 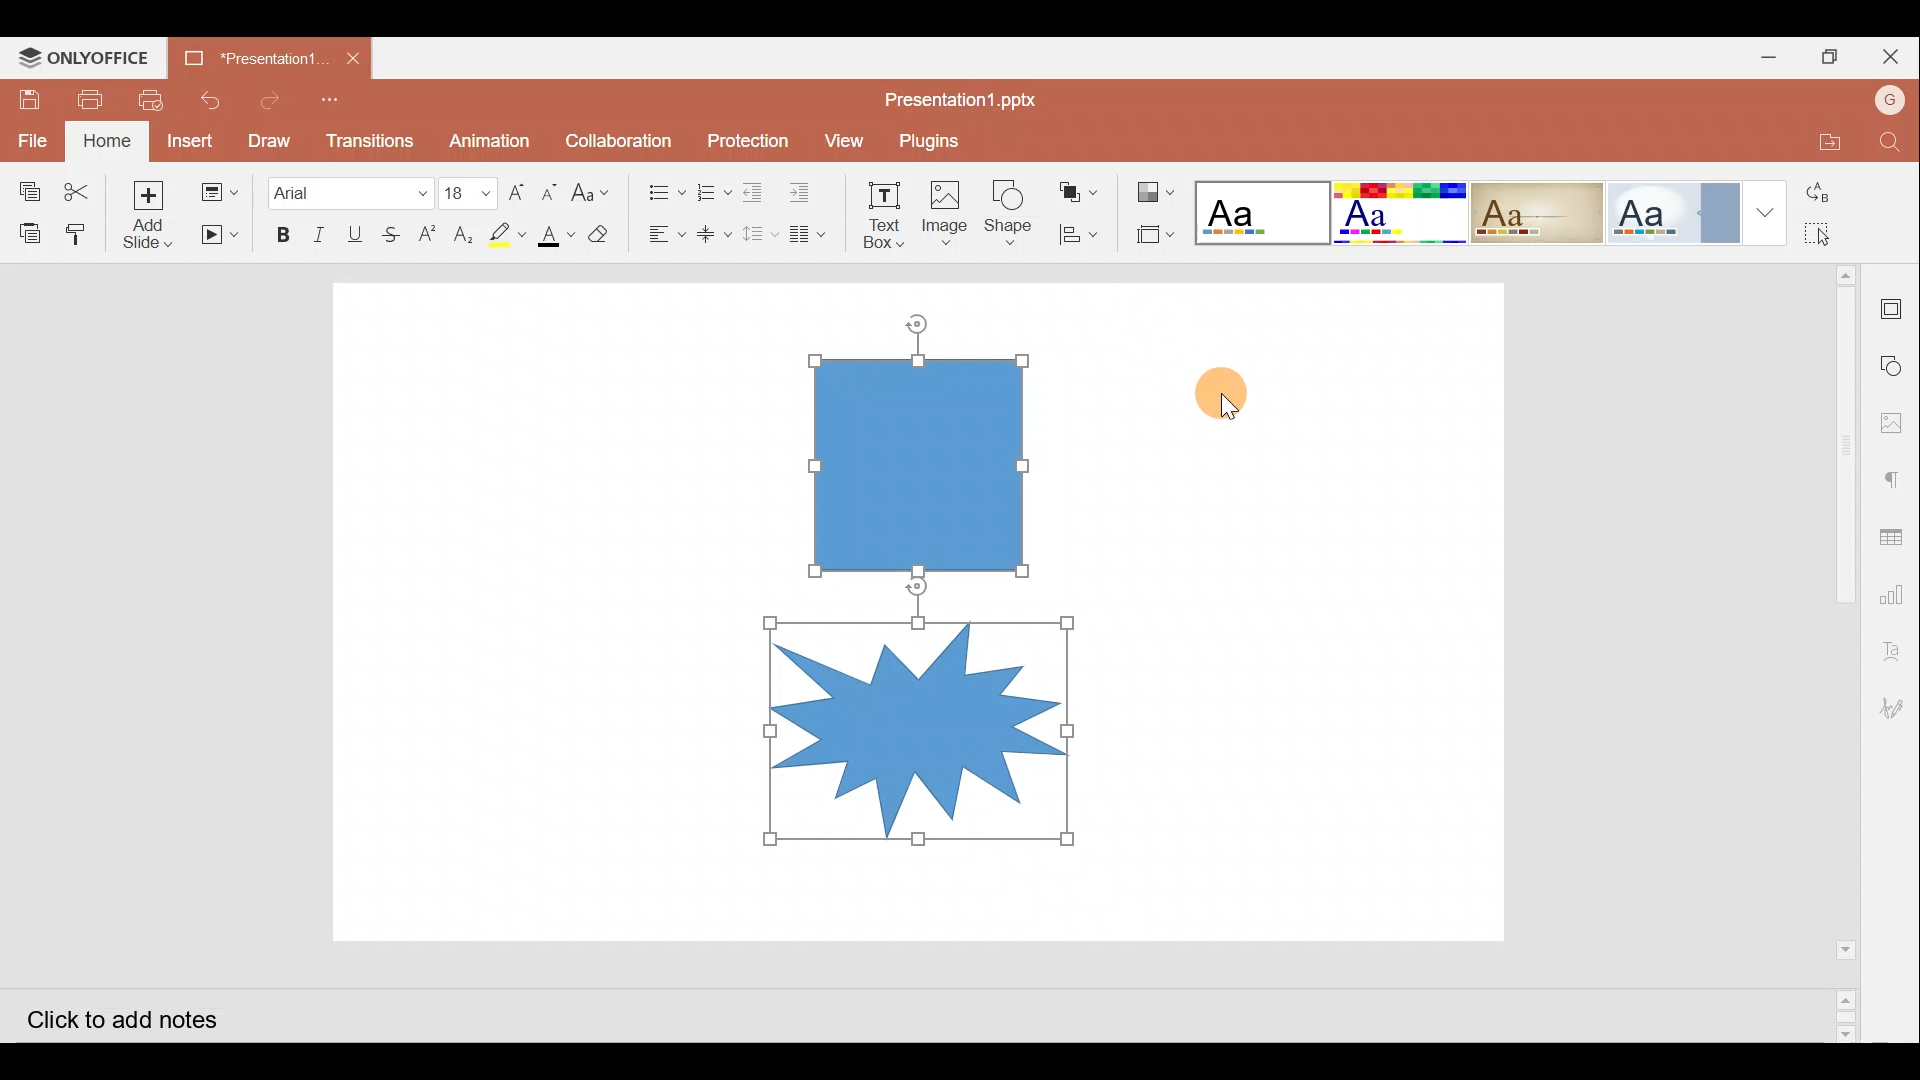 I want to click on Quick print, so click(x=155, y=96).